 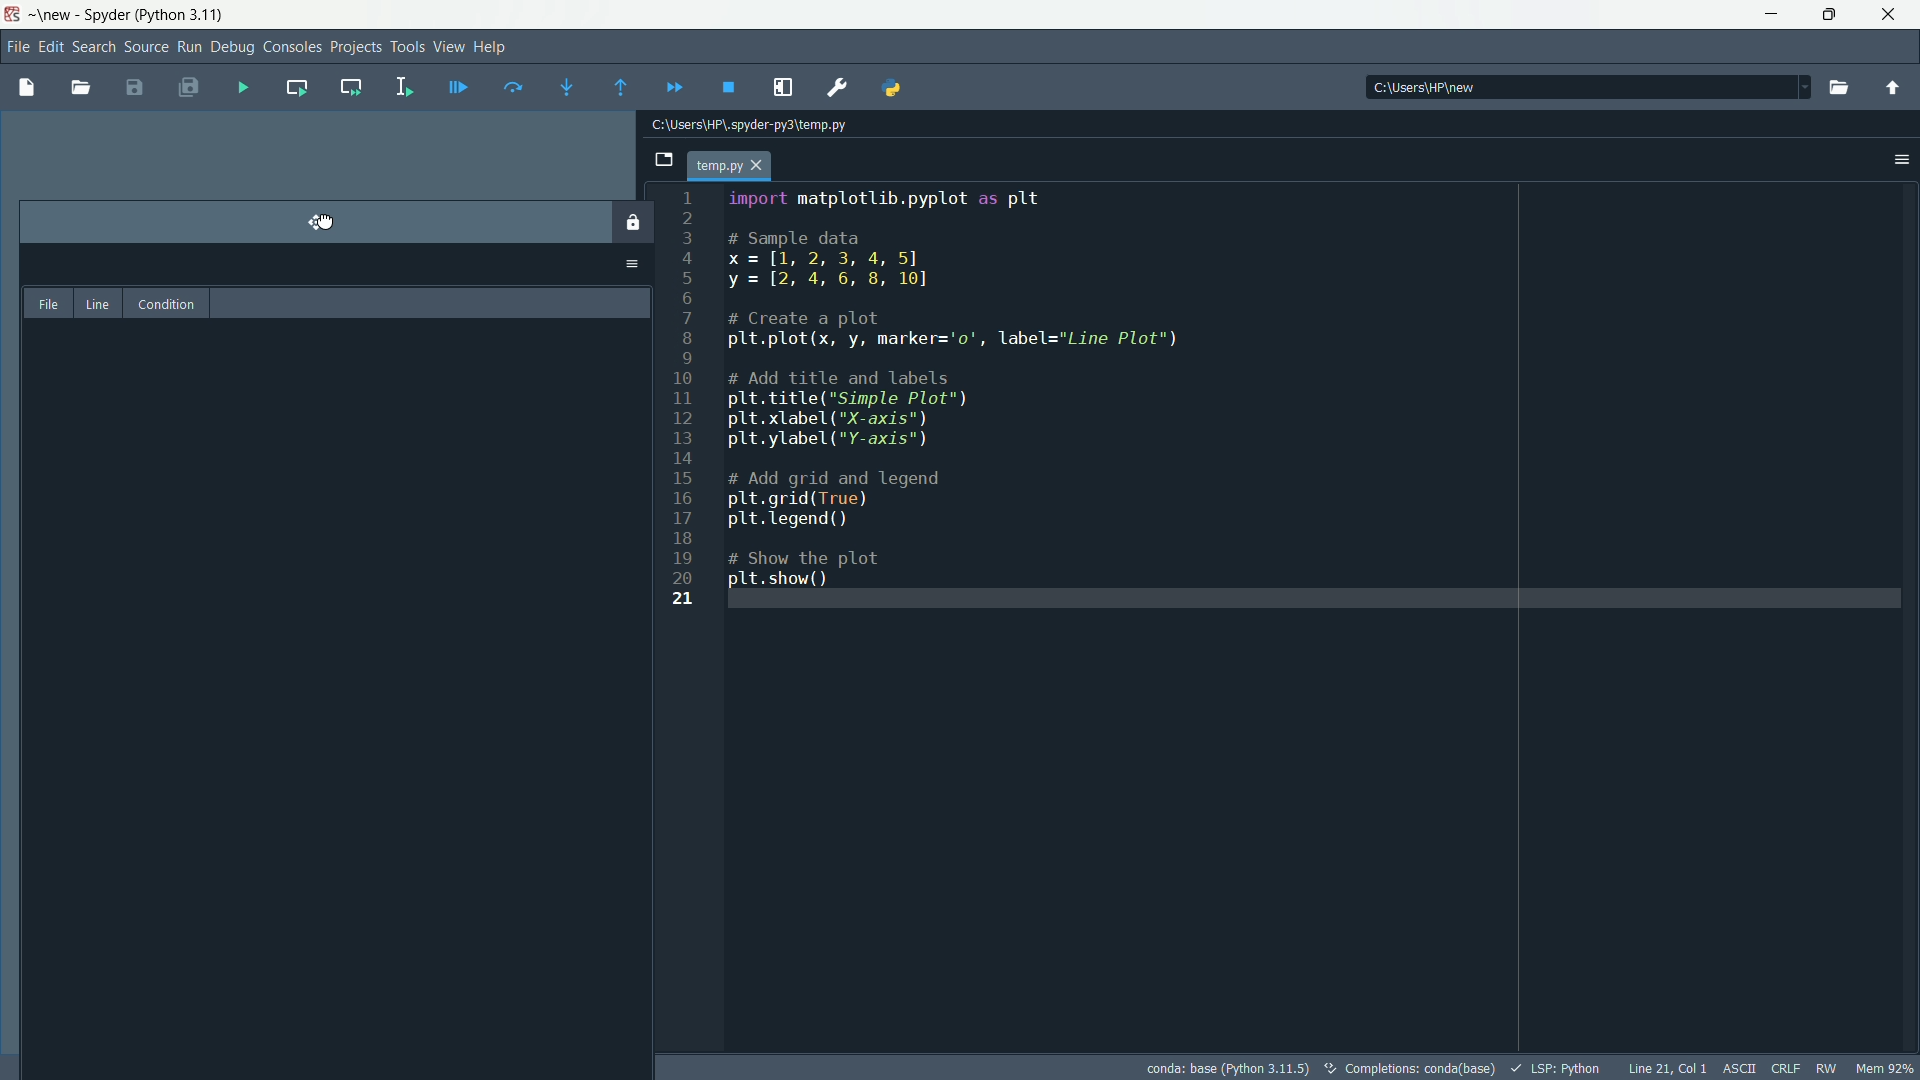 What do you see at coordinates (192, 90) in the screenshot?
I see `save all files` at bounding box center [192, 90].